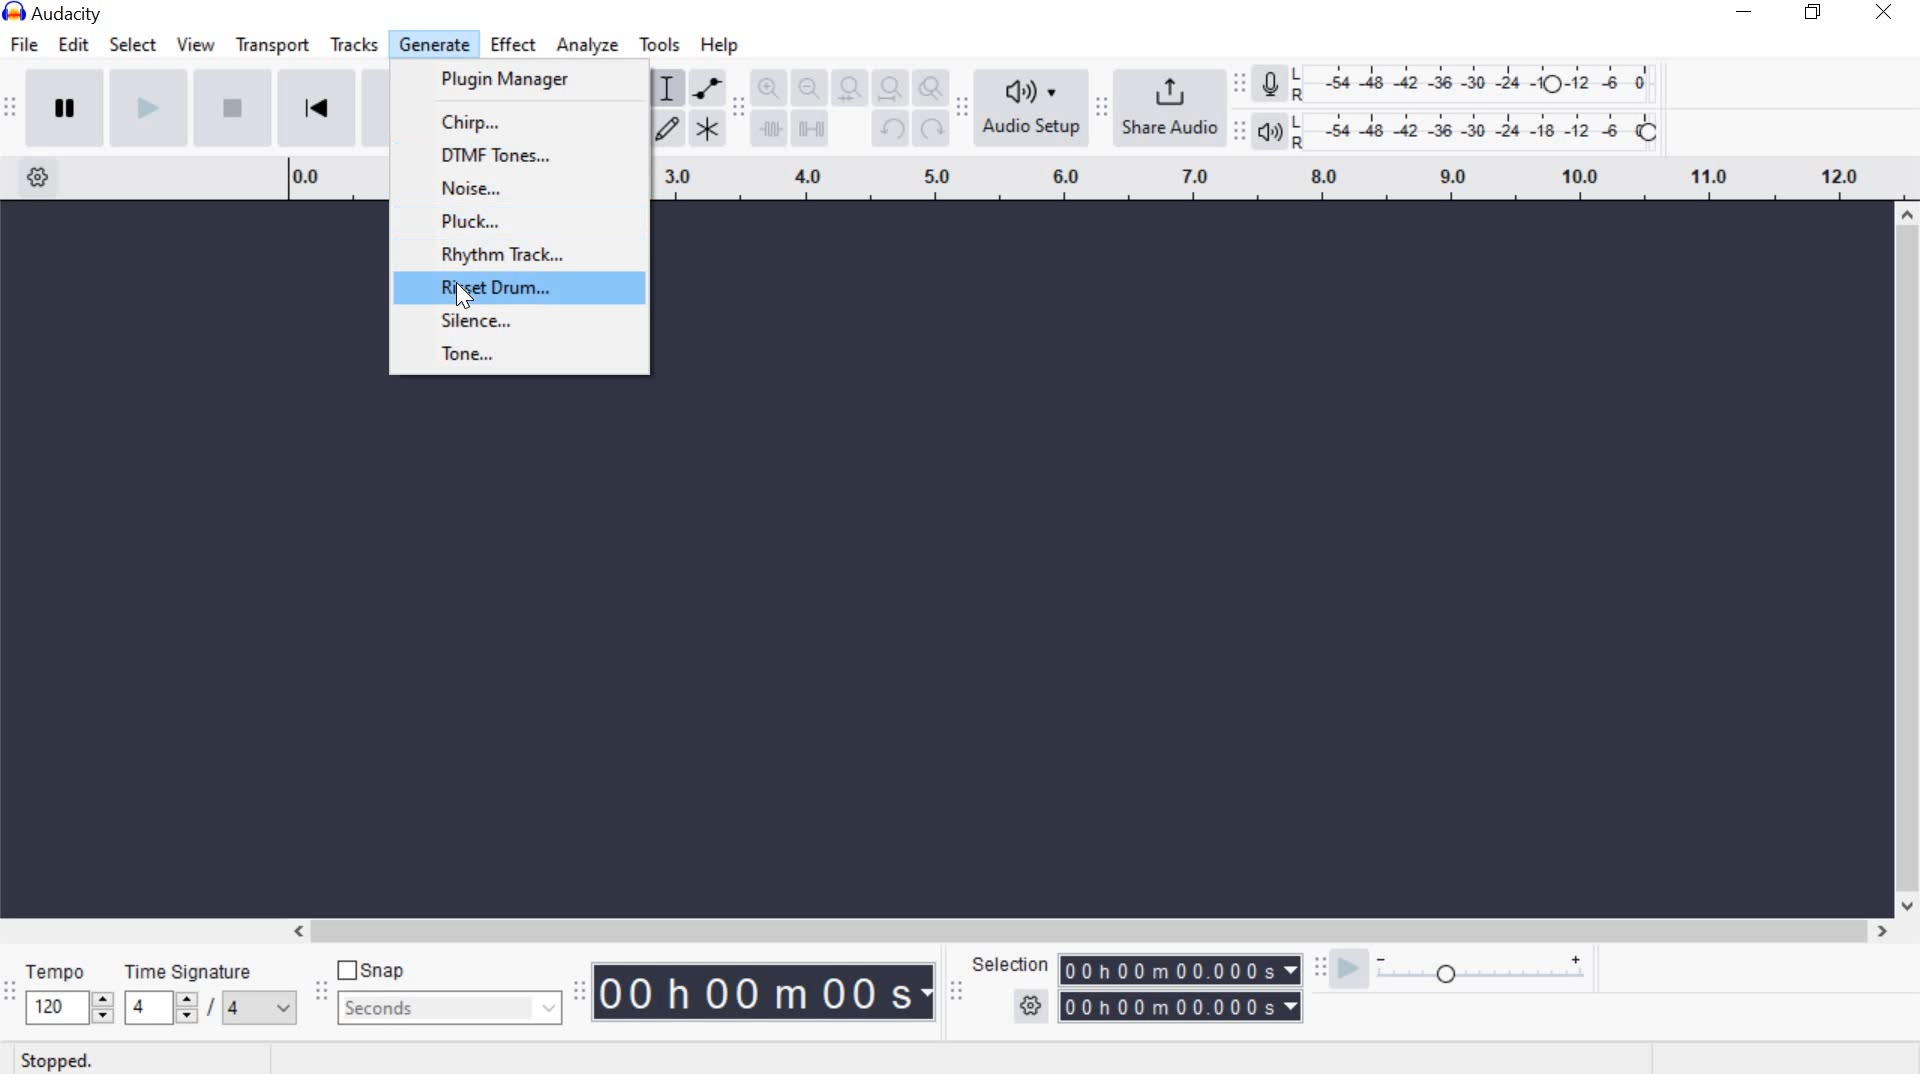 This screenshot has width=1920, height=1074. I want to click on tracks, so click(354, 45).